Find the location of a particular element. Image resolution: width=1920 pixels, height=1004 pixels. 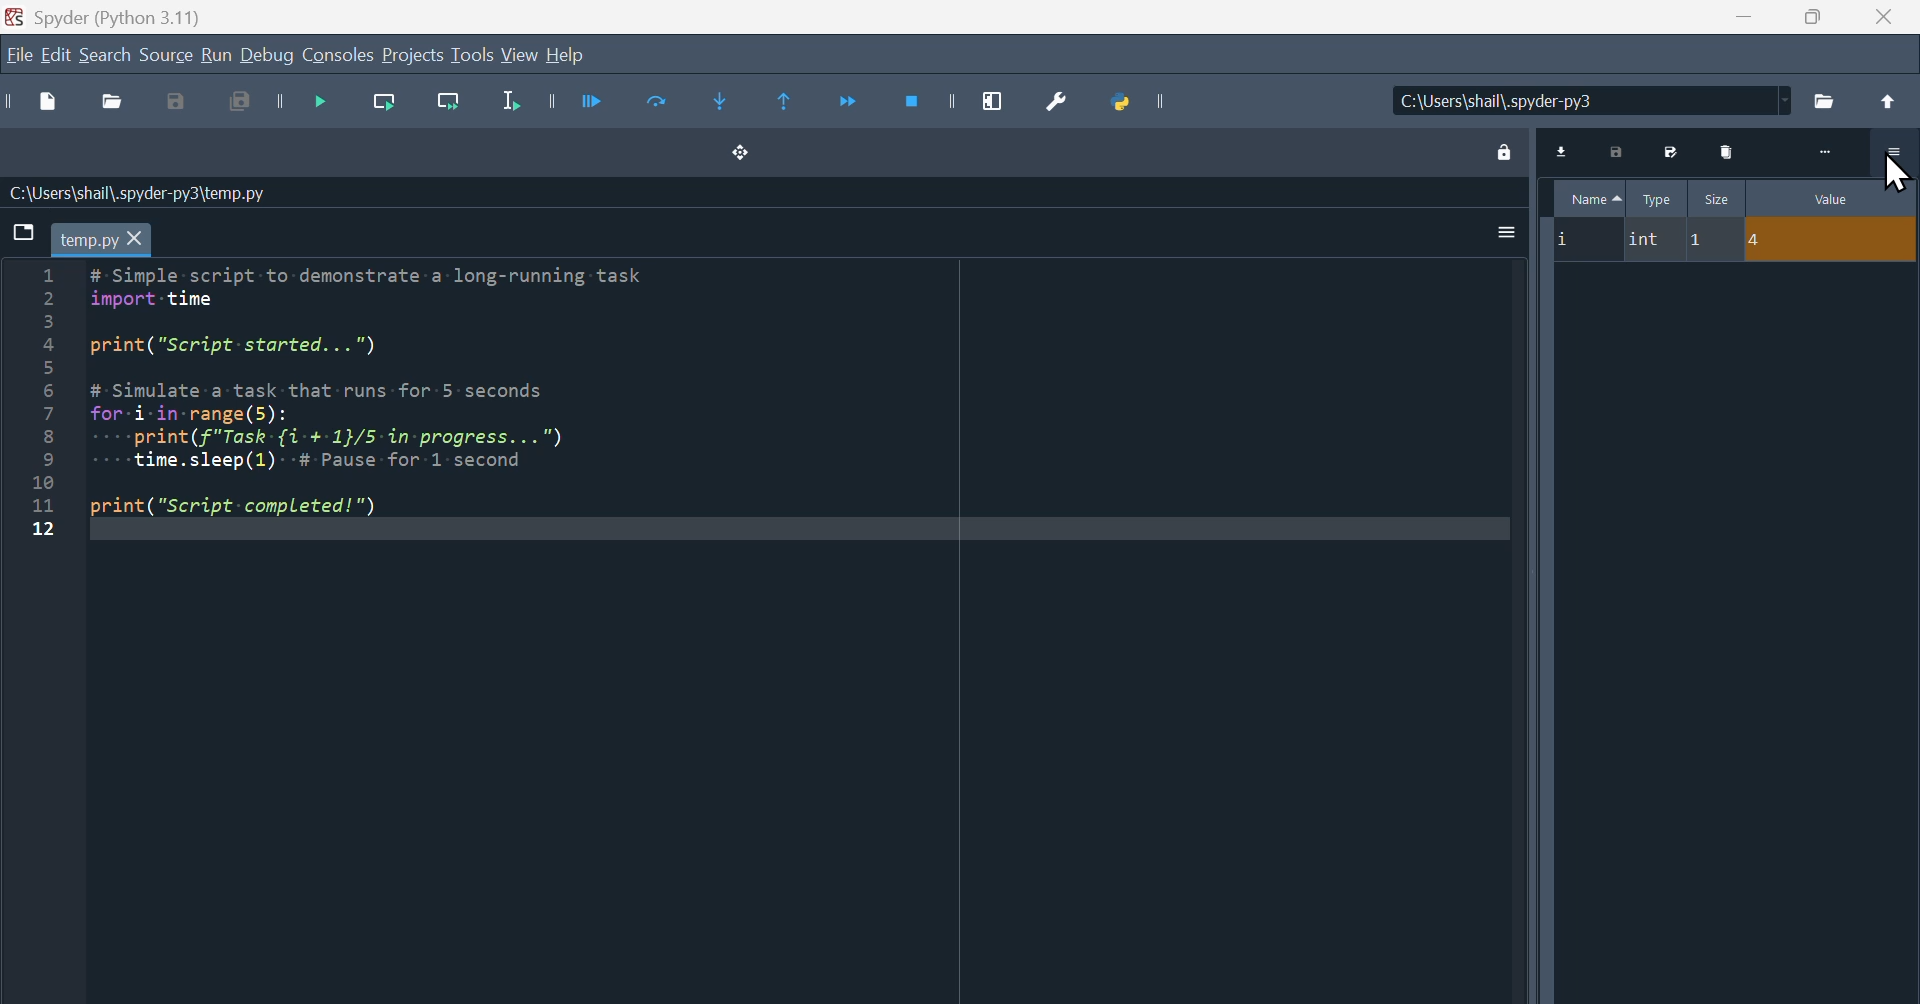

Type is located at coordinates (1658, 198).